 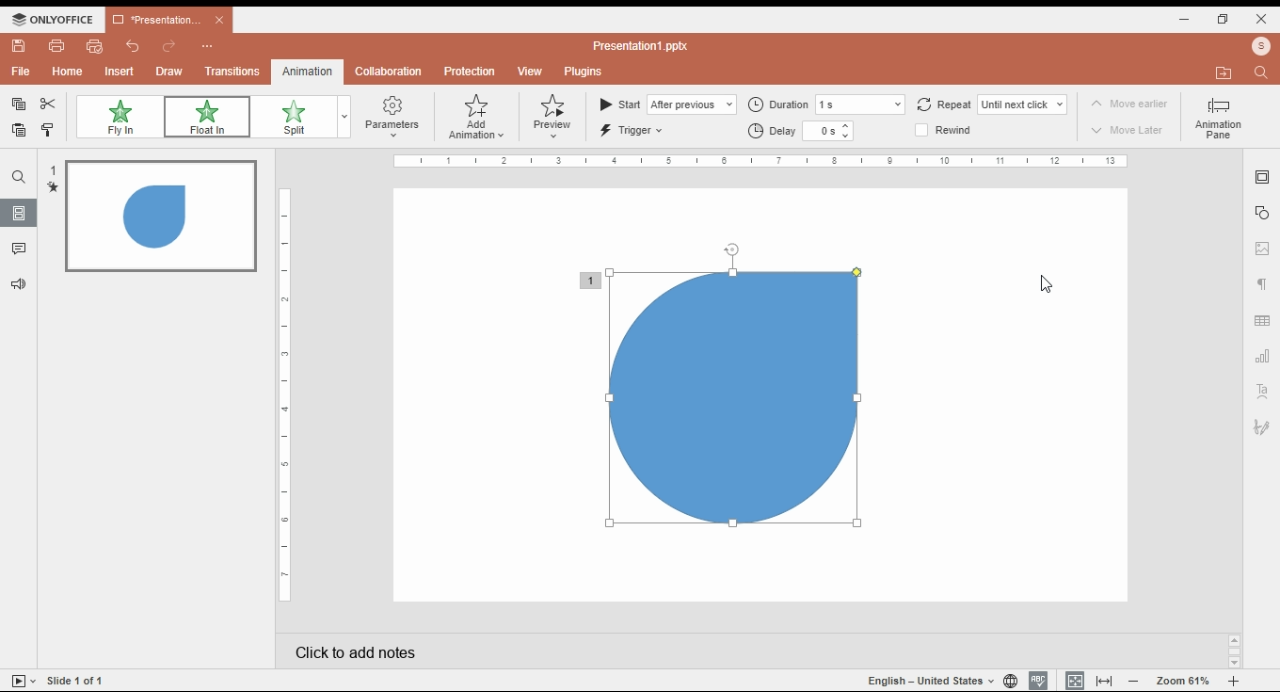 I want to click on copy style, so click(x=49, y=130).